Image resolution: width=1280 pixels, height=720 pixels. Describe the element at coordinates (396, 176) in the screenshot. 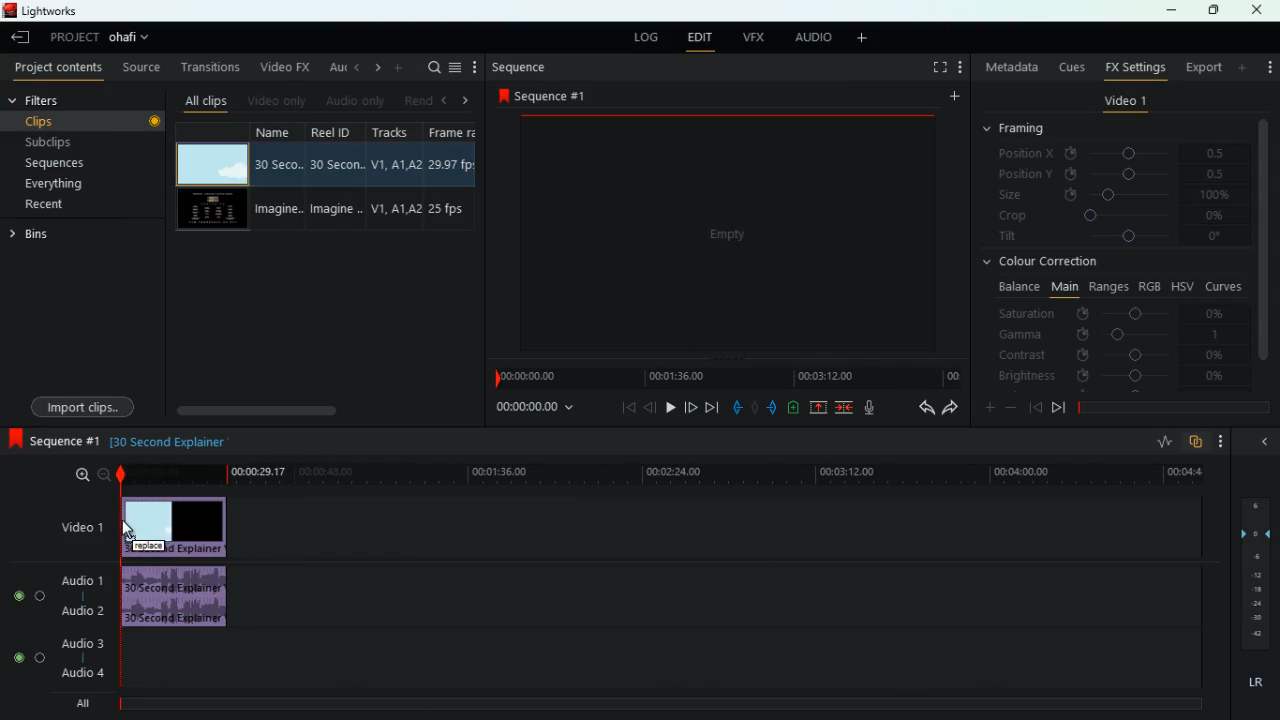

I see `tracks` at that location.